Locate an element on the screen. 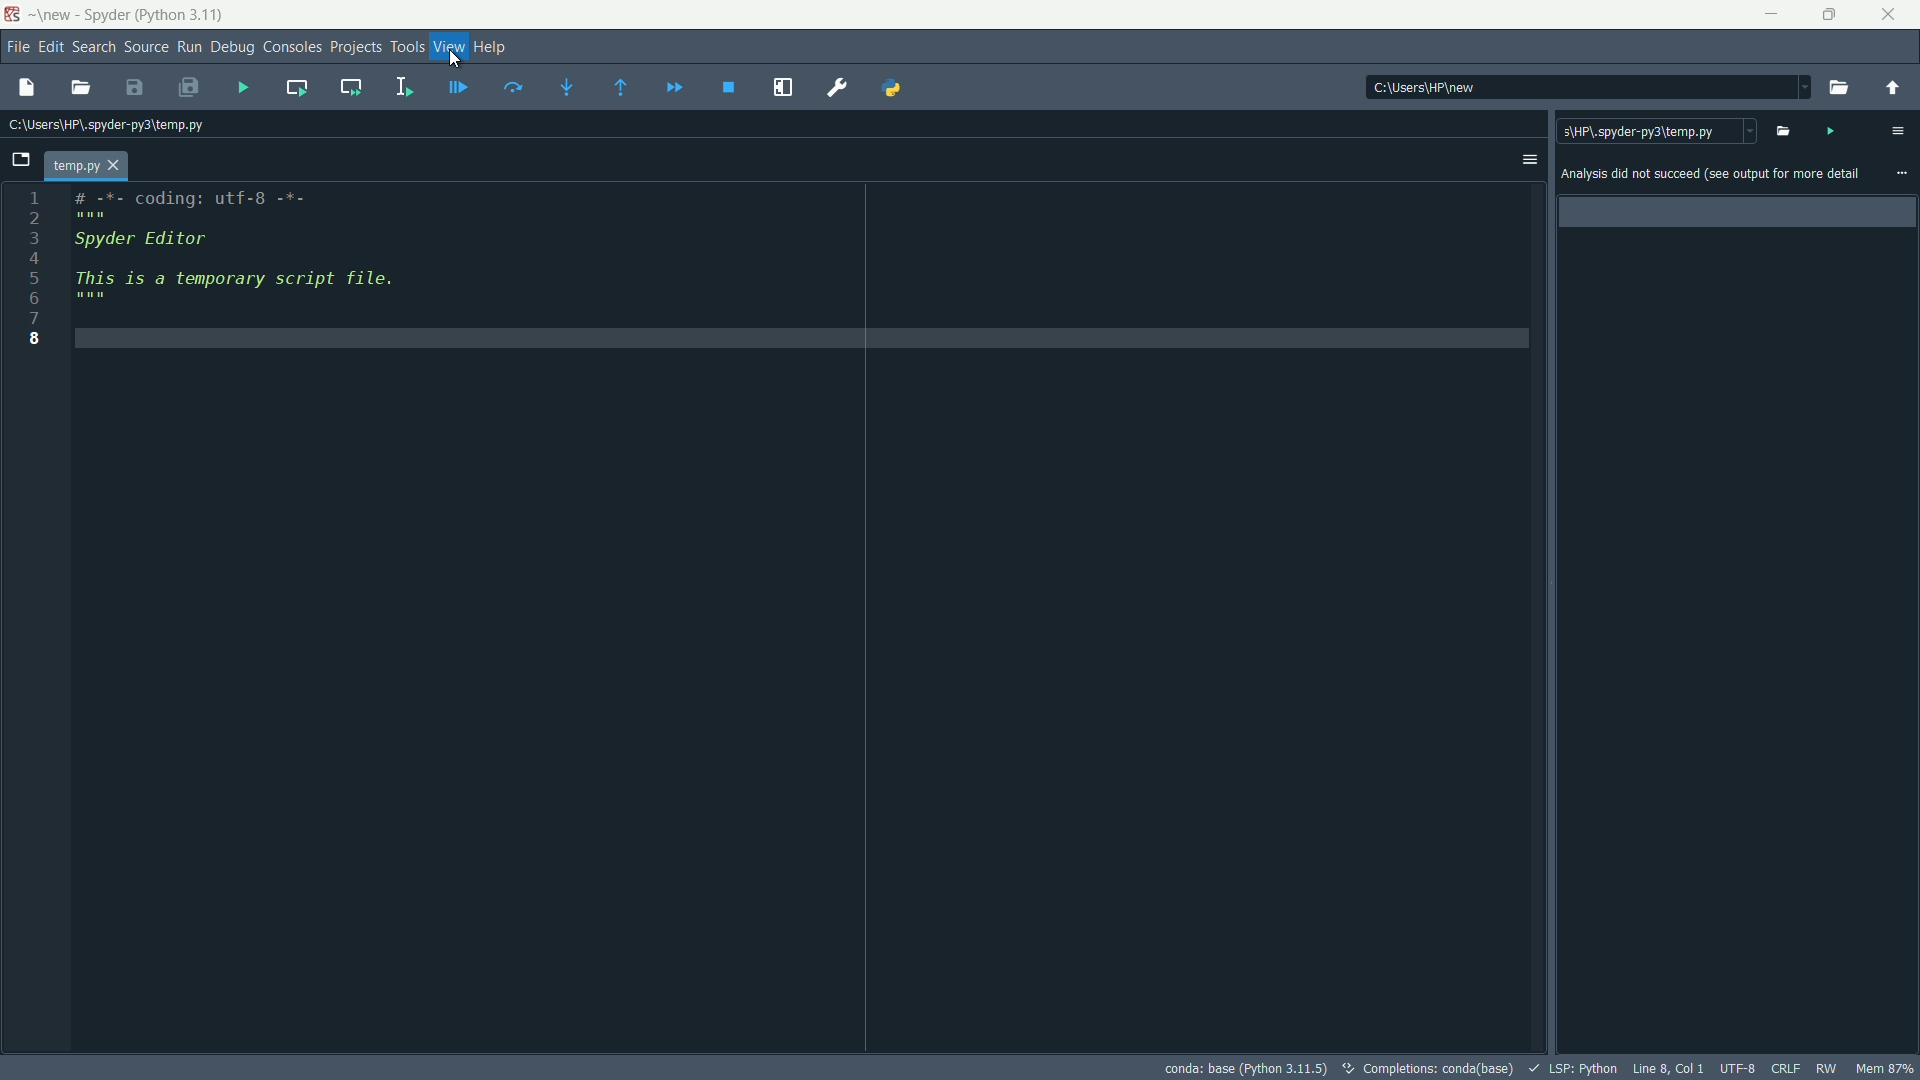 This screenshot has height=1080, width=1920. run file is located at coordinates (1835, 130).